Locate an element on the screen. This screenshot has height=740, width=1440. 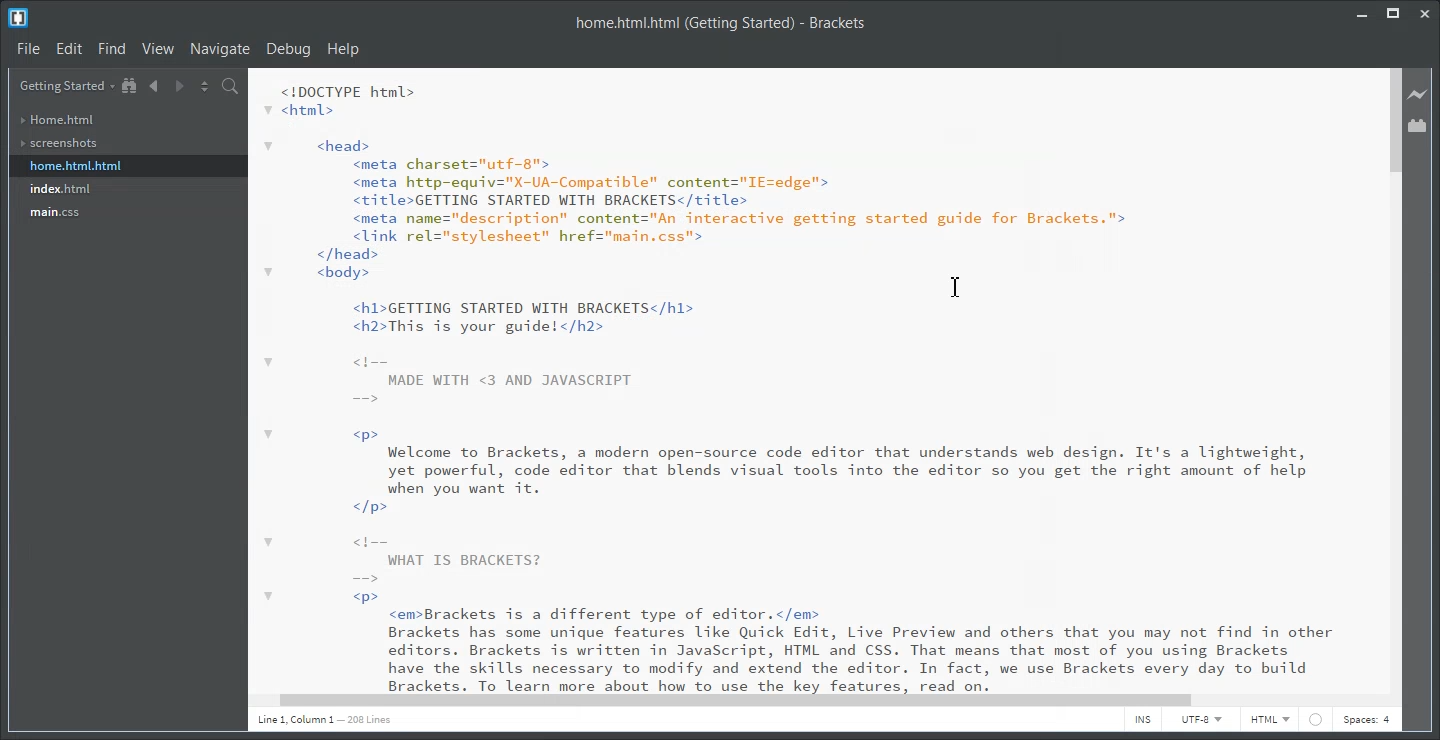
Minimize is located at coordinates (1362, 11).